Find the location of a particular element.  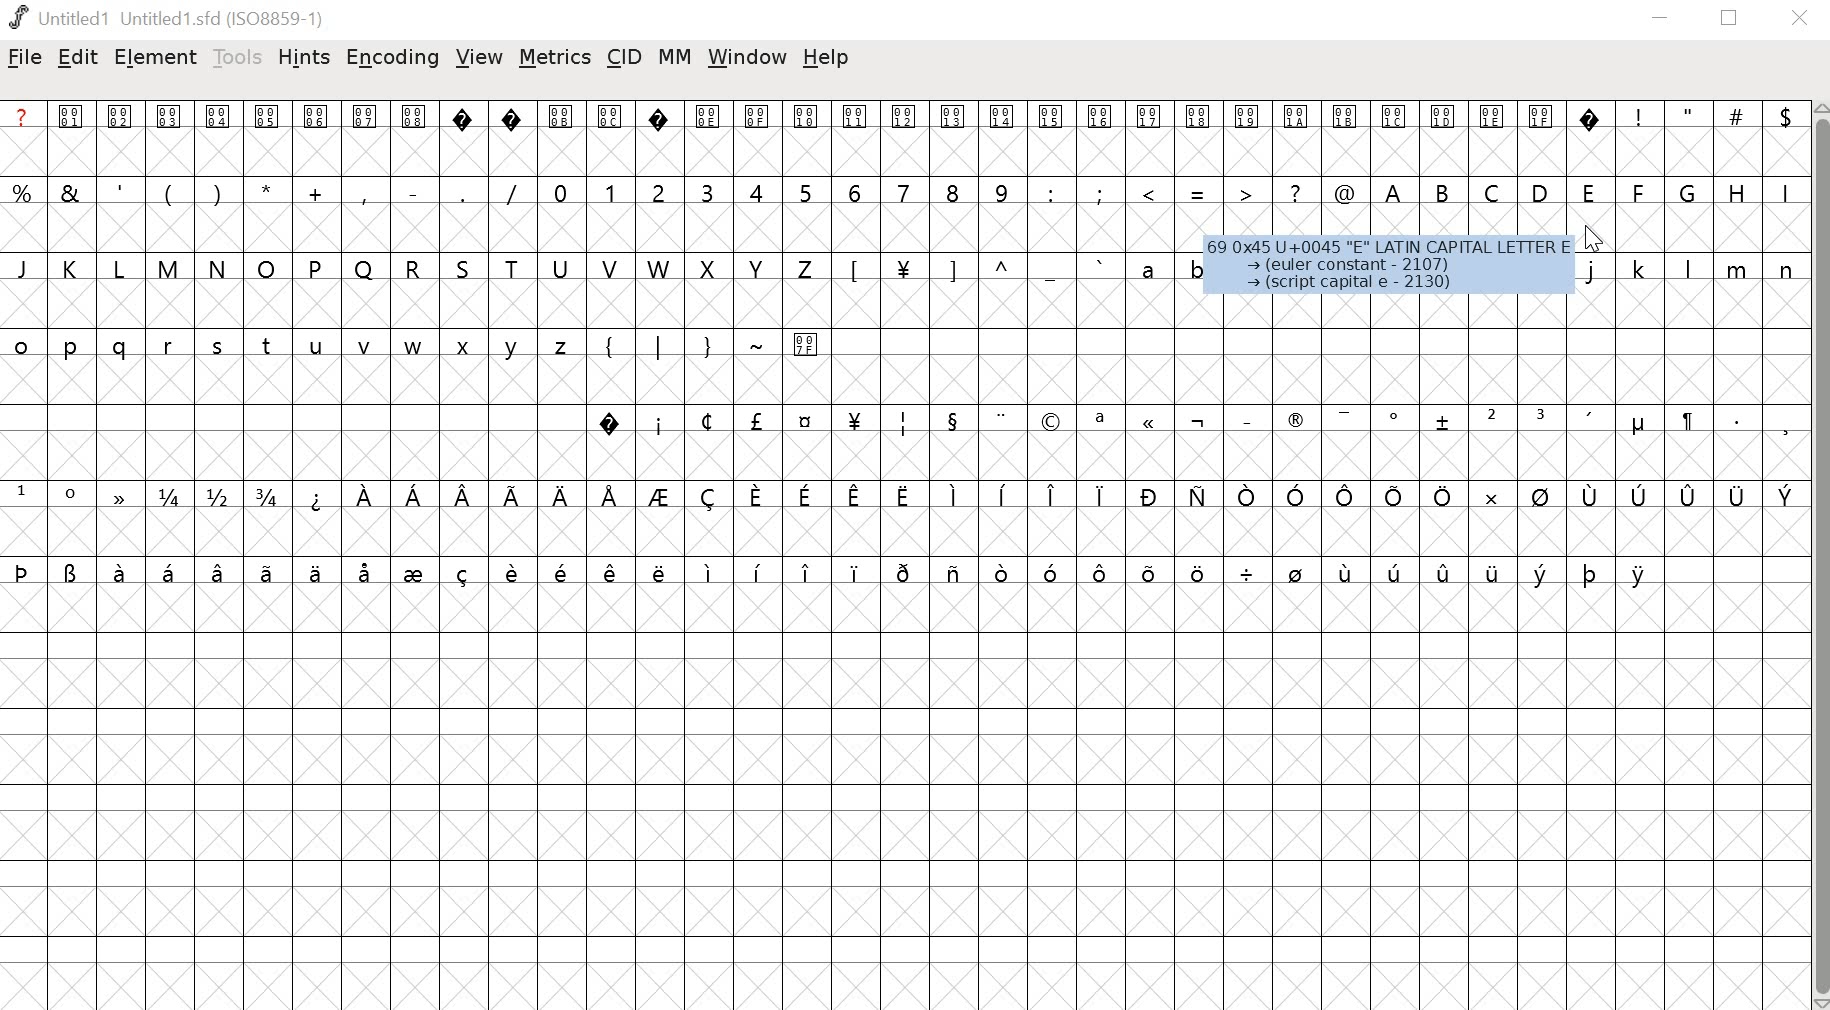

lowercase alphabets is located at coordinates (292, 346).